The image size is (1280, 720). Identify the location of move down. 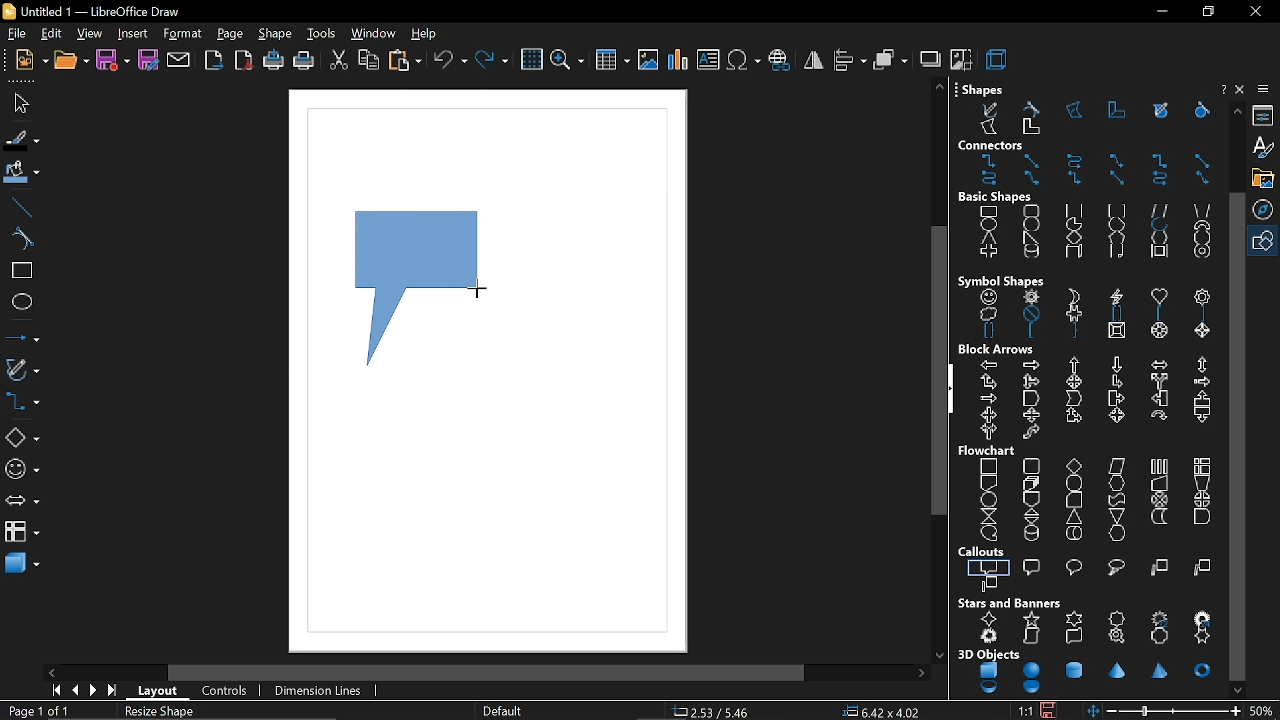
(1237, 690).